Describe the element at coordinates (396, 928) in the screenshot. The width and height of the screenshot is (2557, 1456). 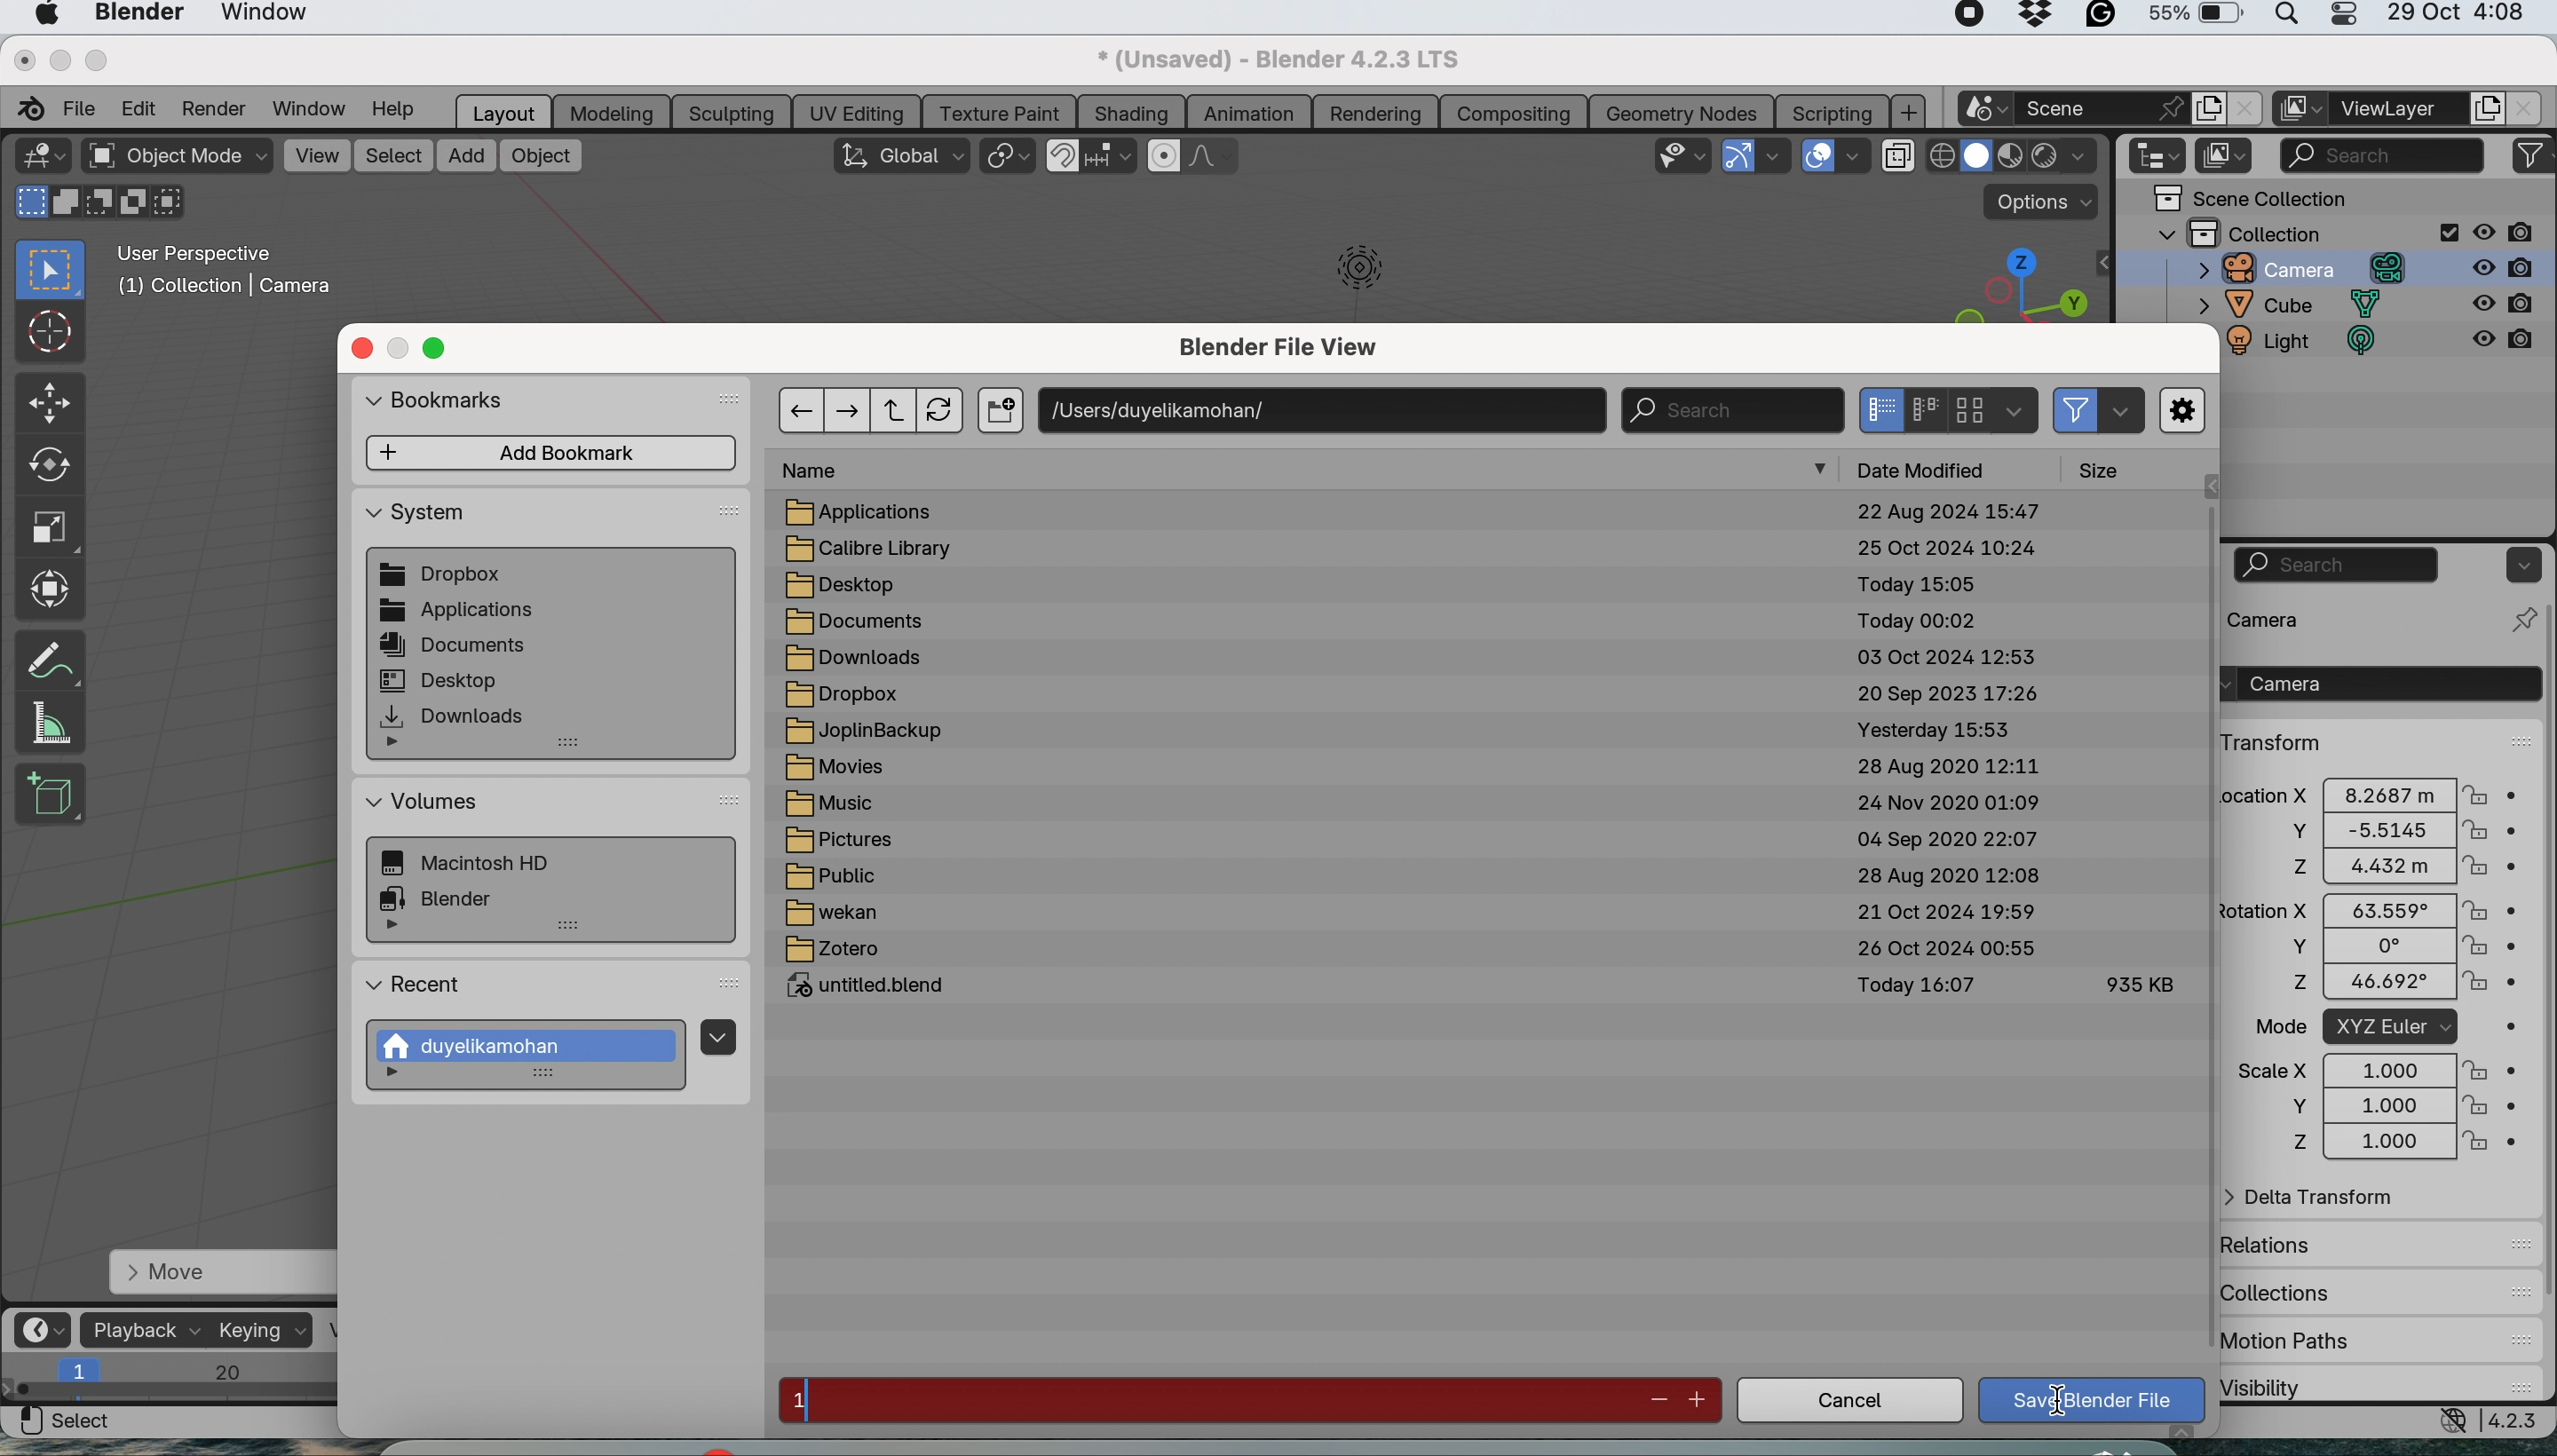
I see `more` at that location.